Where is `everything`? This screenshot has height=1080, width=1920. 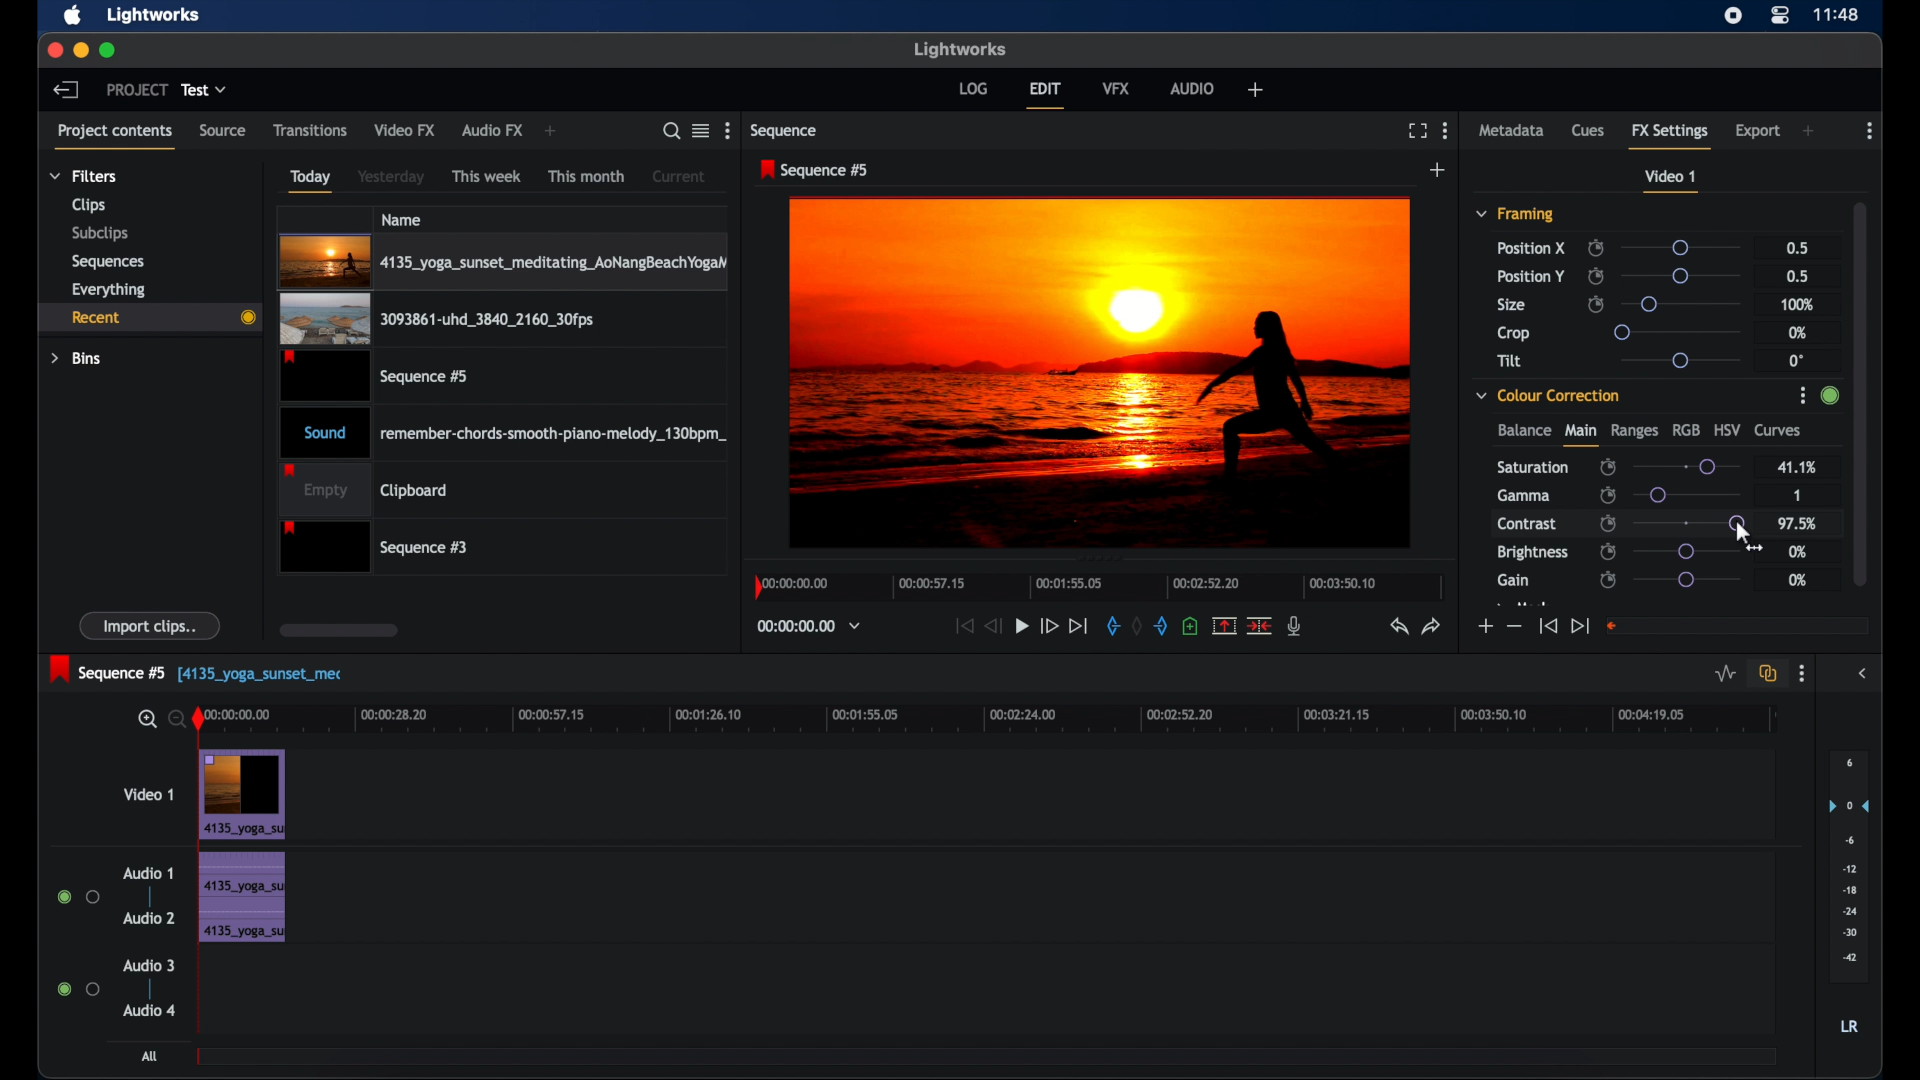 everything is located at coordinates (109, 289).